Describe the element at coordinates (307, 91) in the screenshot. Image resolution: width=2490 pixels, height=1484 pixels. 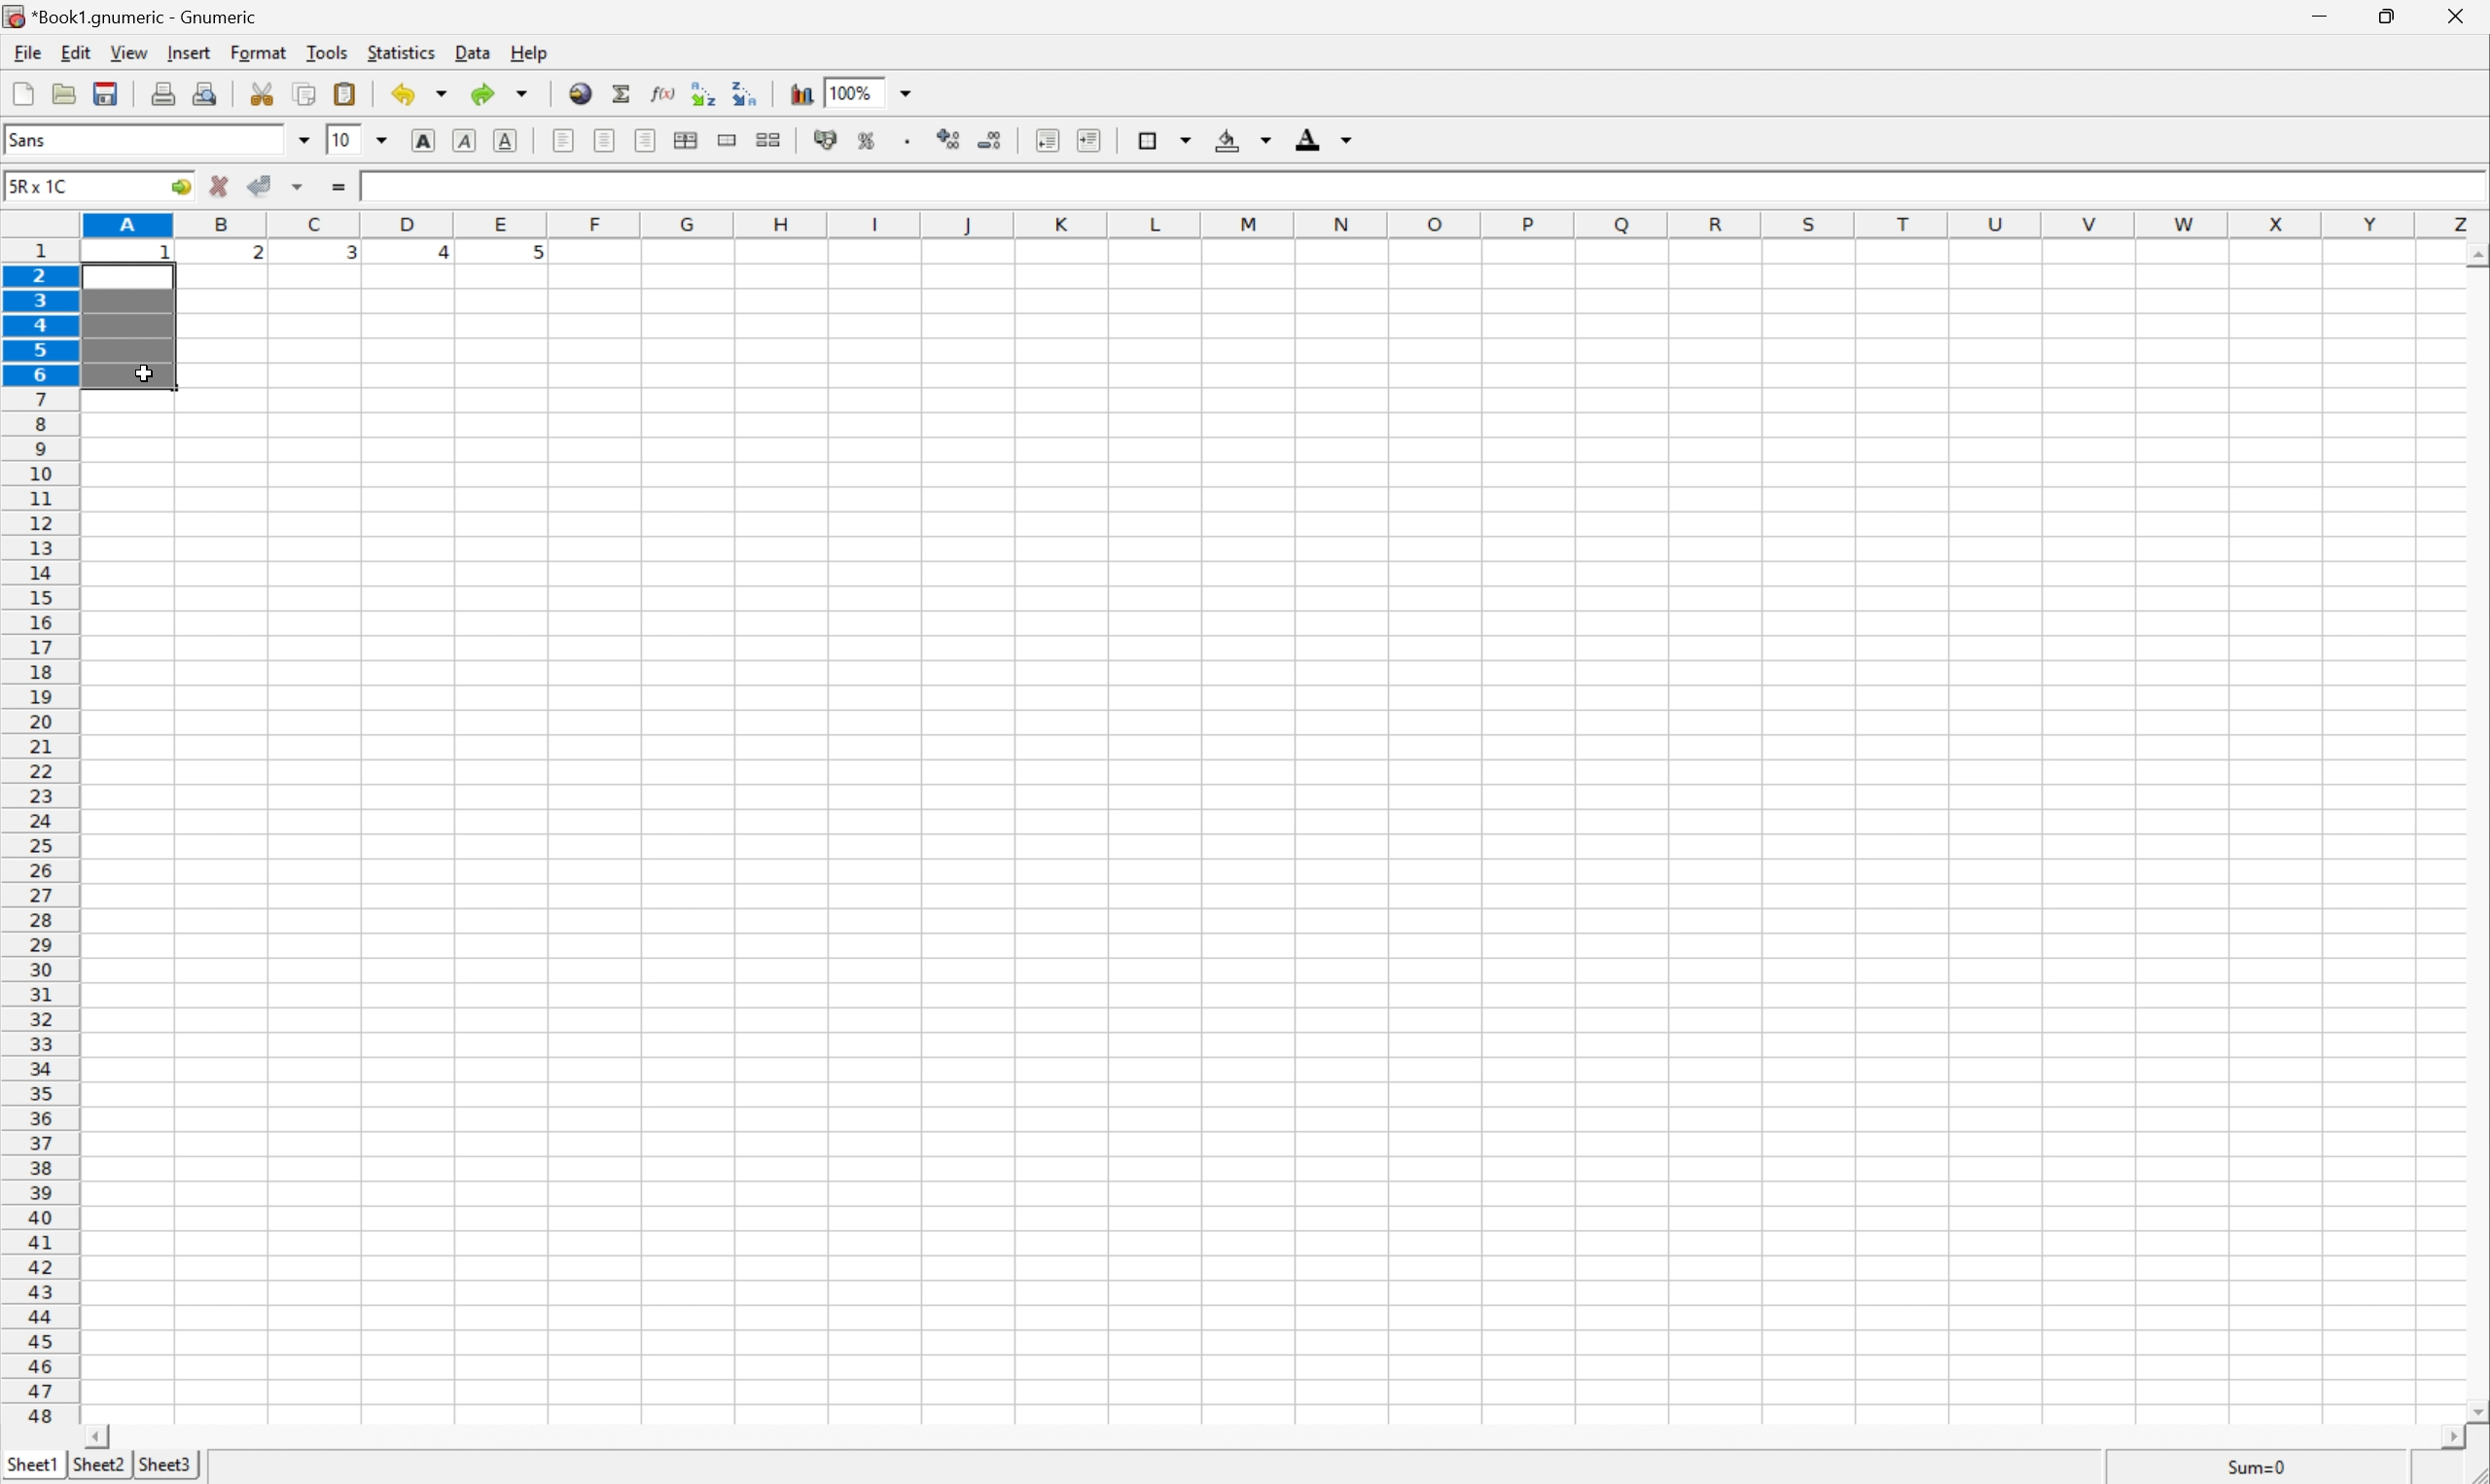
I see `copy` at that location.